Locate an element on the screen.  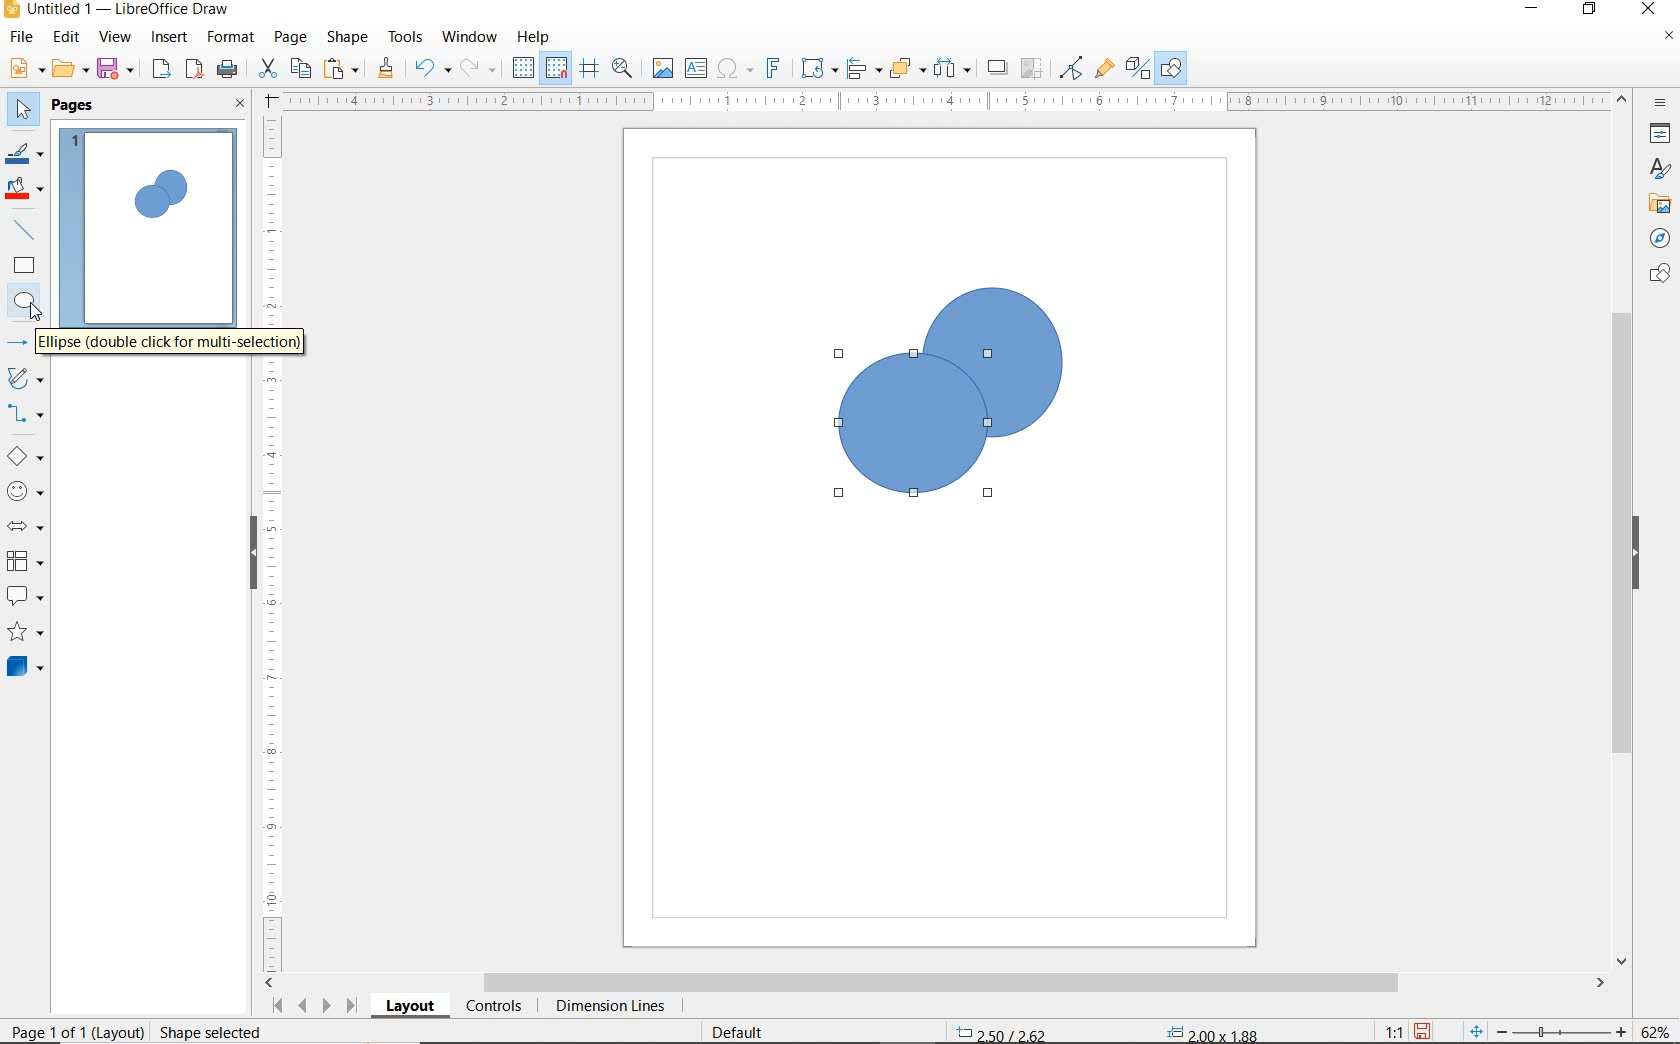
SELECT AT LEAST 3 OBJECTS TO DISTRIBUTE is located at coordinates (953, 67).